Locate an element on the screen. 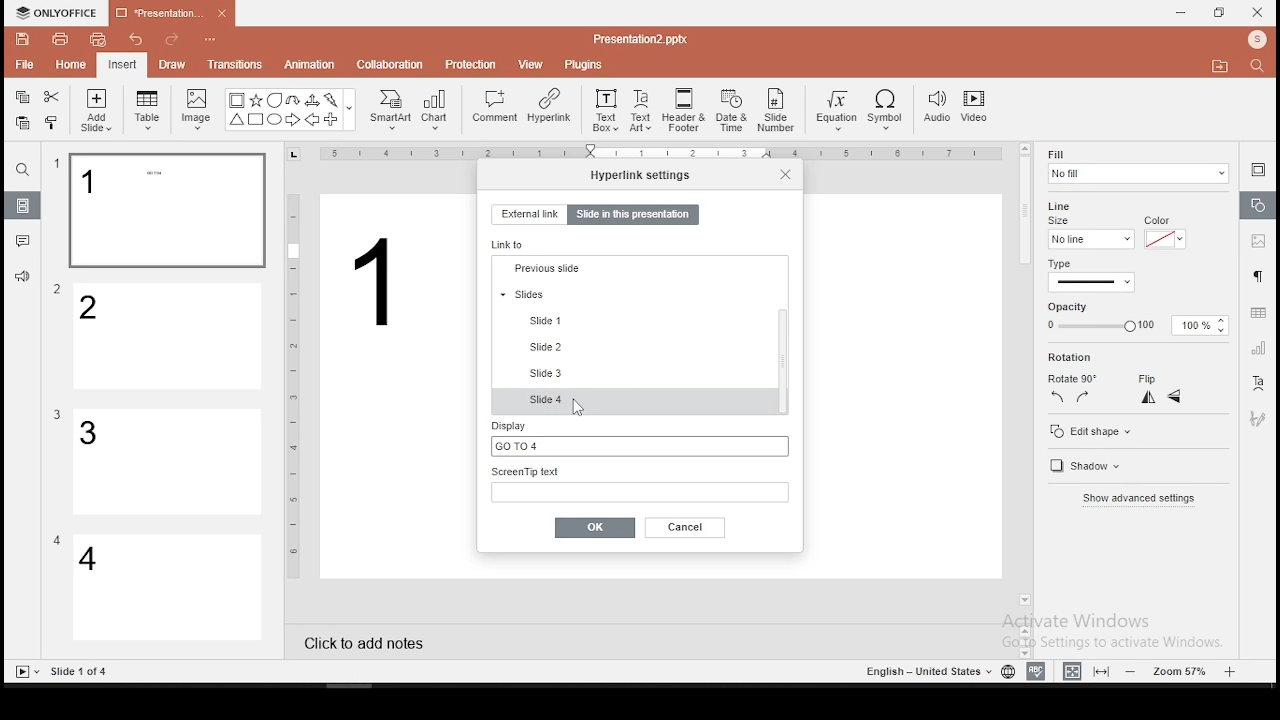  last slide is located at coordinates (634, 294).